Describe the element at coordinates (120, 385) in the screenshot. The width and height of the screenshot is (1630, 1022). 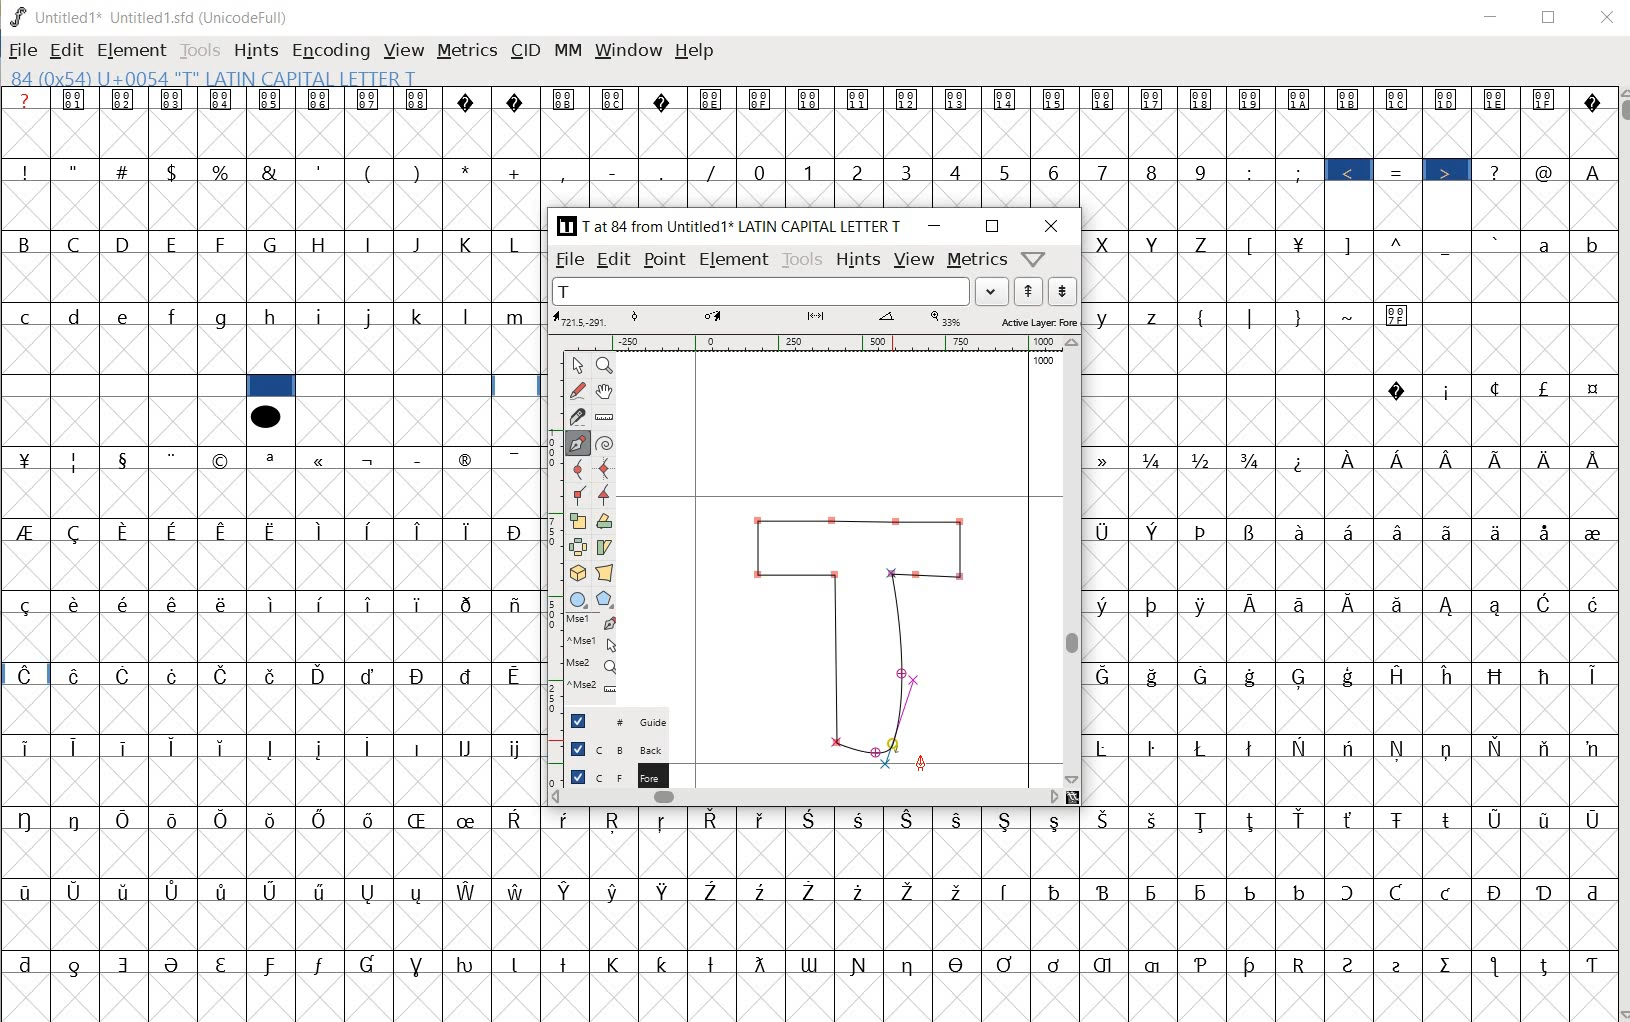
I see `empty spaces` at that location.